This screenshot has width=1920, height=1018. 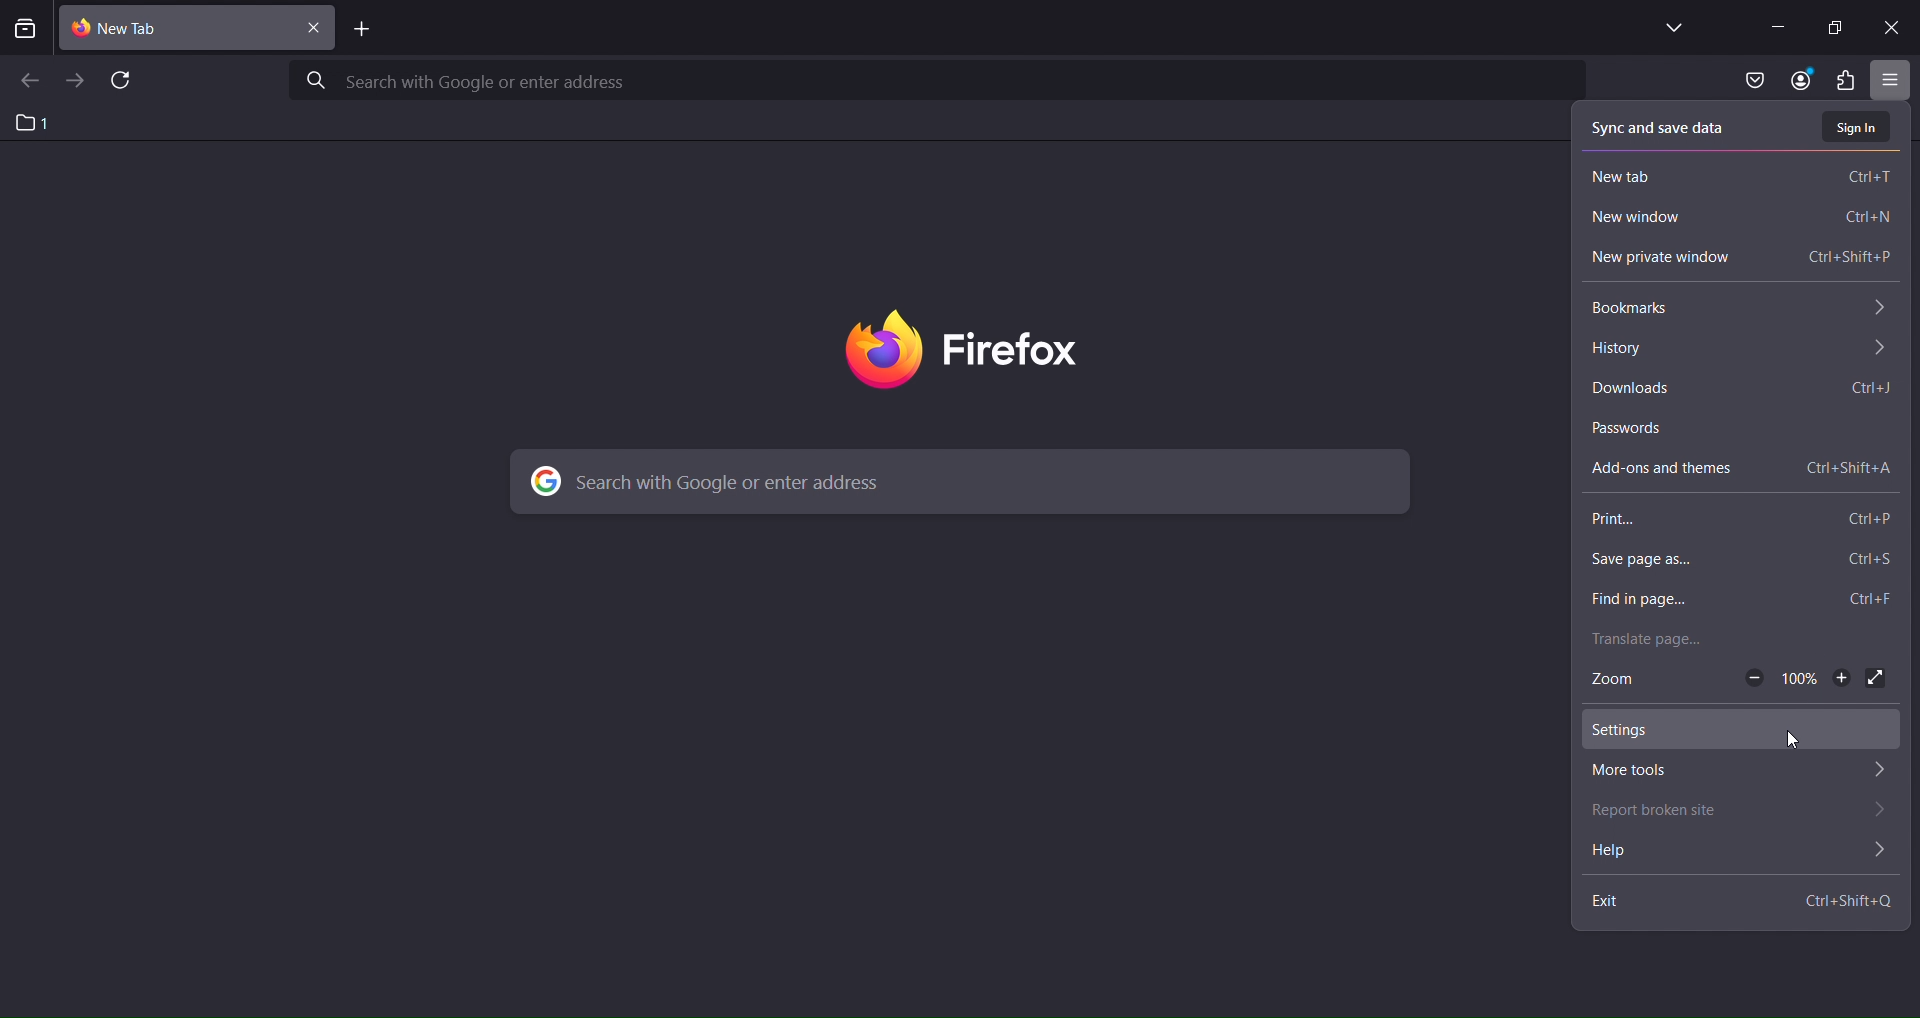 I want to click on menu, so click(x=1844, y=81).